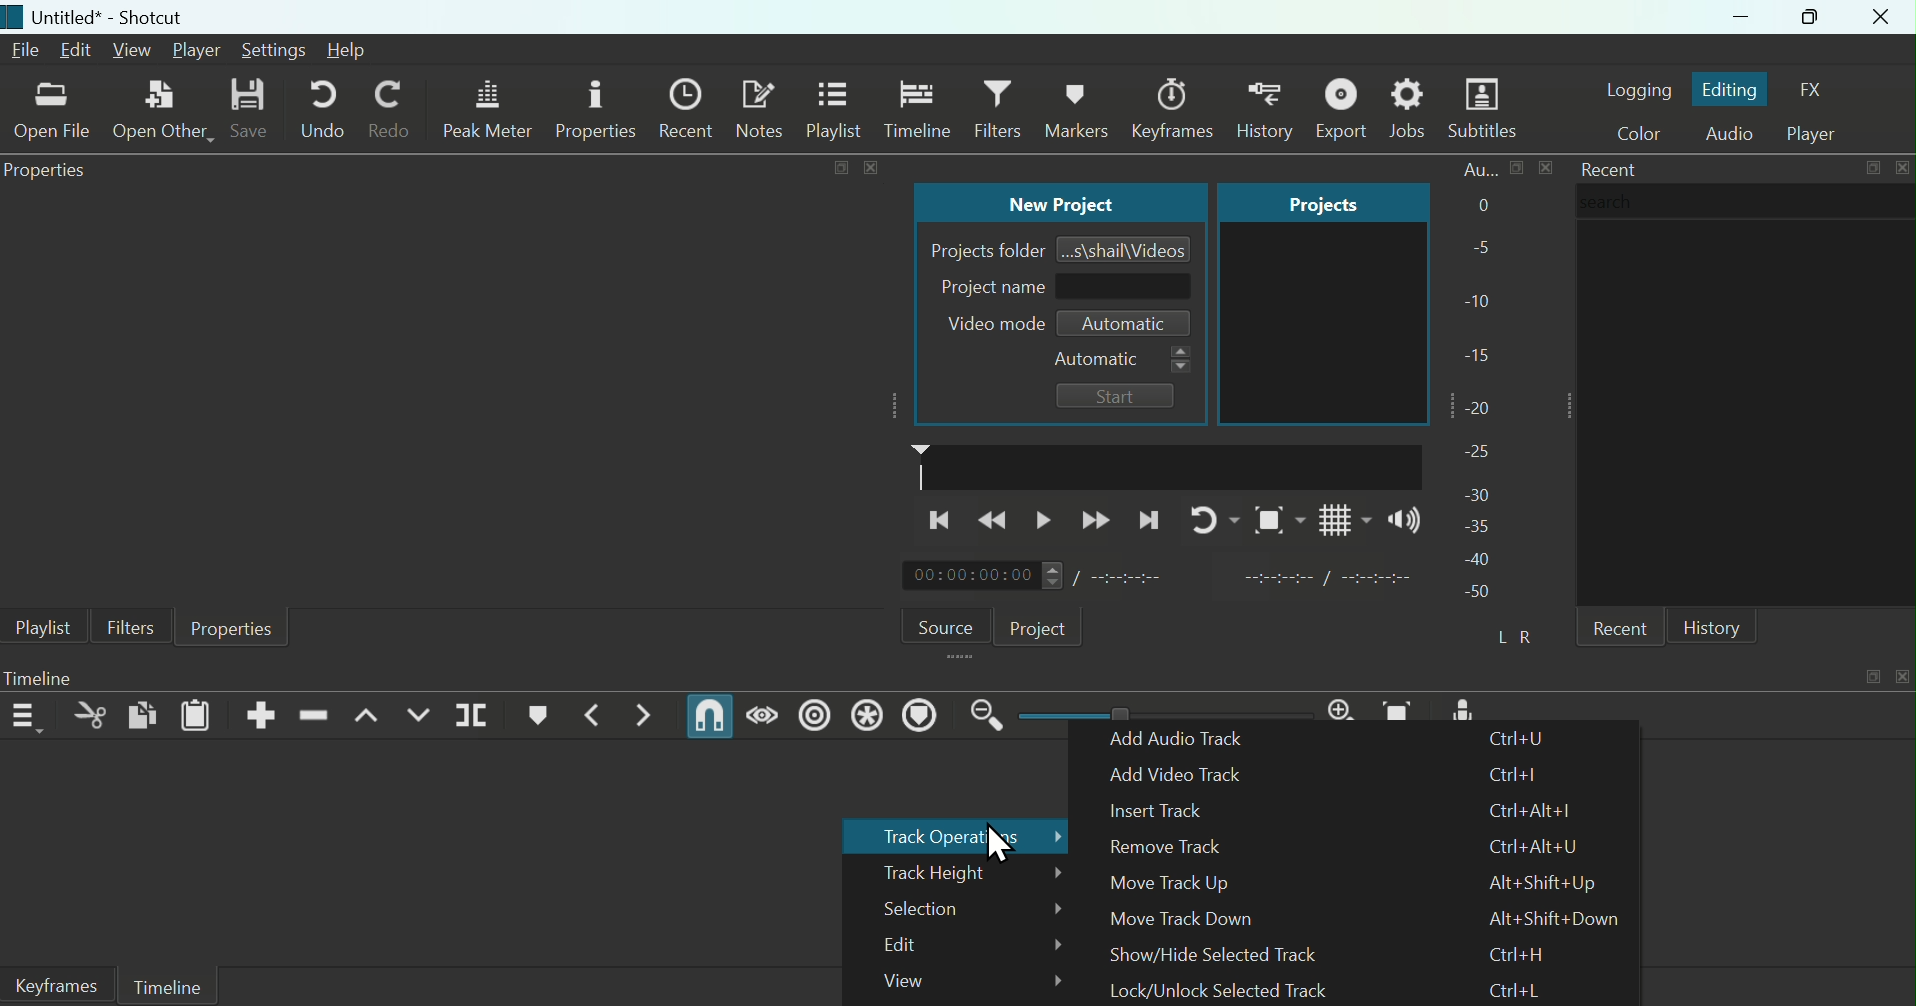 The height and width of the screenshot is (1006, 1916). Describe the element at coordinates (233, 629) in the screenshot. I see `Properties` at that location.